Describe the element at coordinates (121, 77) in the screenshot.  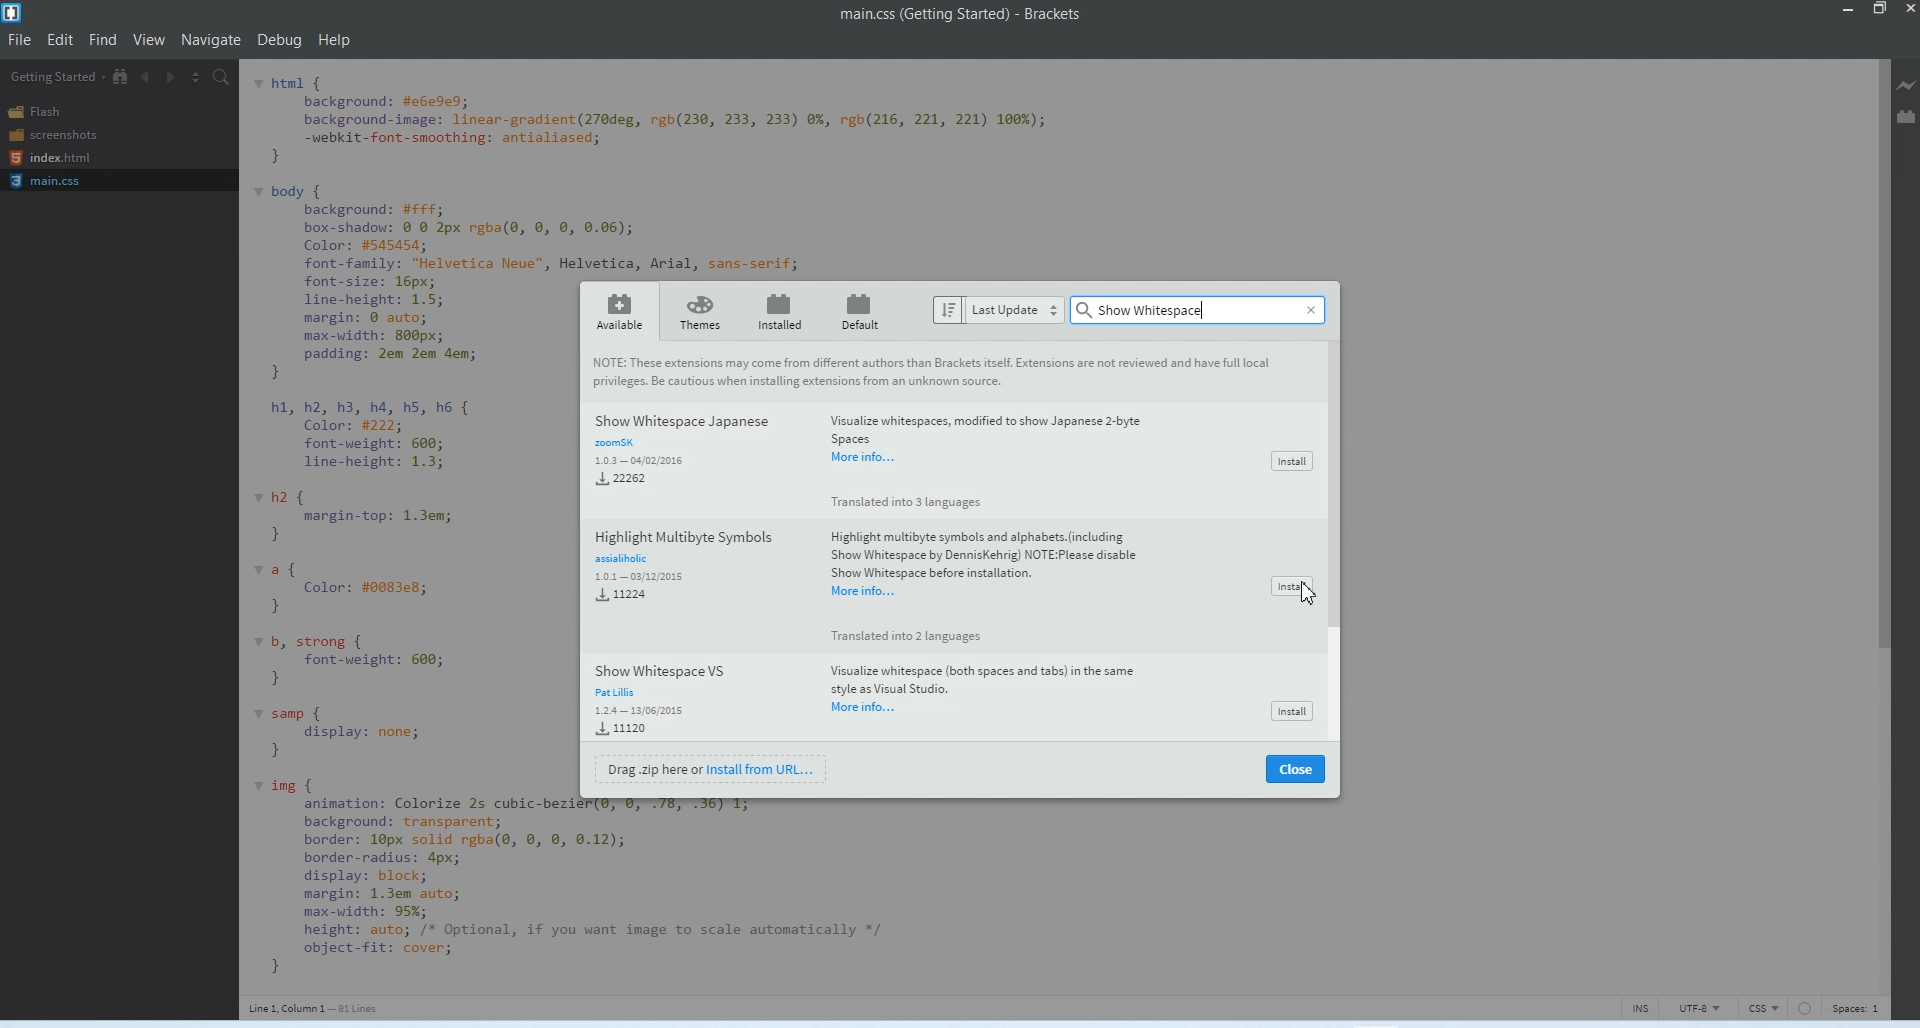
I see `Show in file Tree` at that location.